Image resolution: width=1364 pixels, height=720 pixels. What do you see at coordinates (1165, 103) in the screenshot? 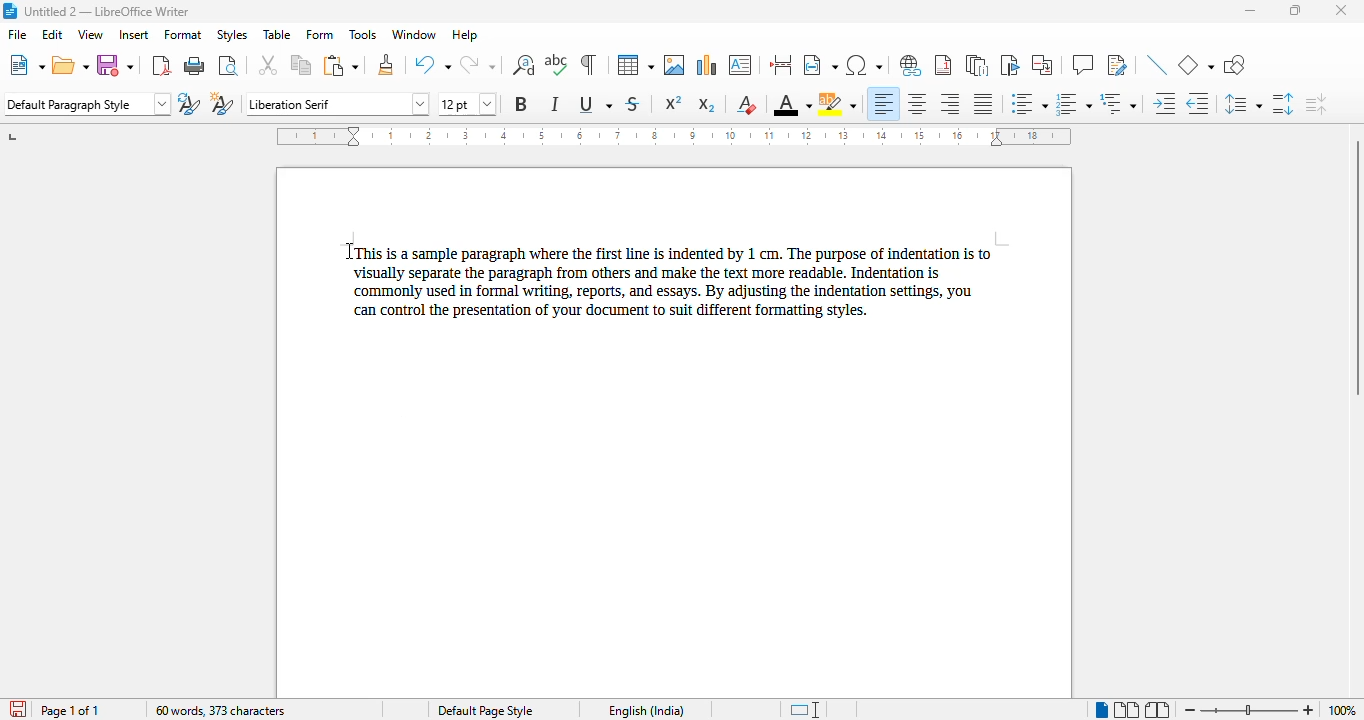
I see `increase indent` at bounding box center [1165, 103].